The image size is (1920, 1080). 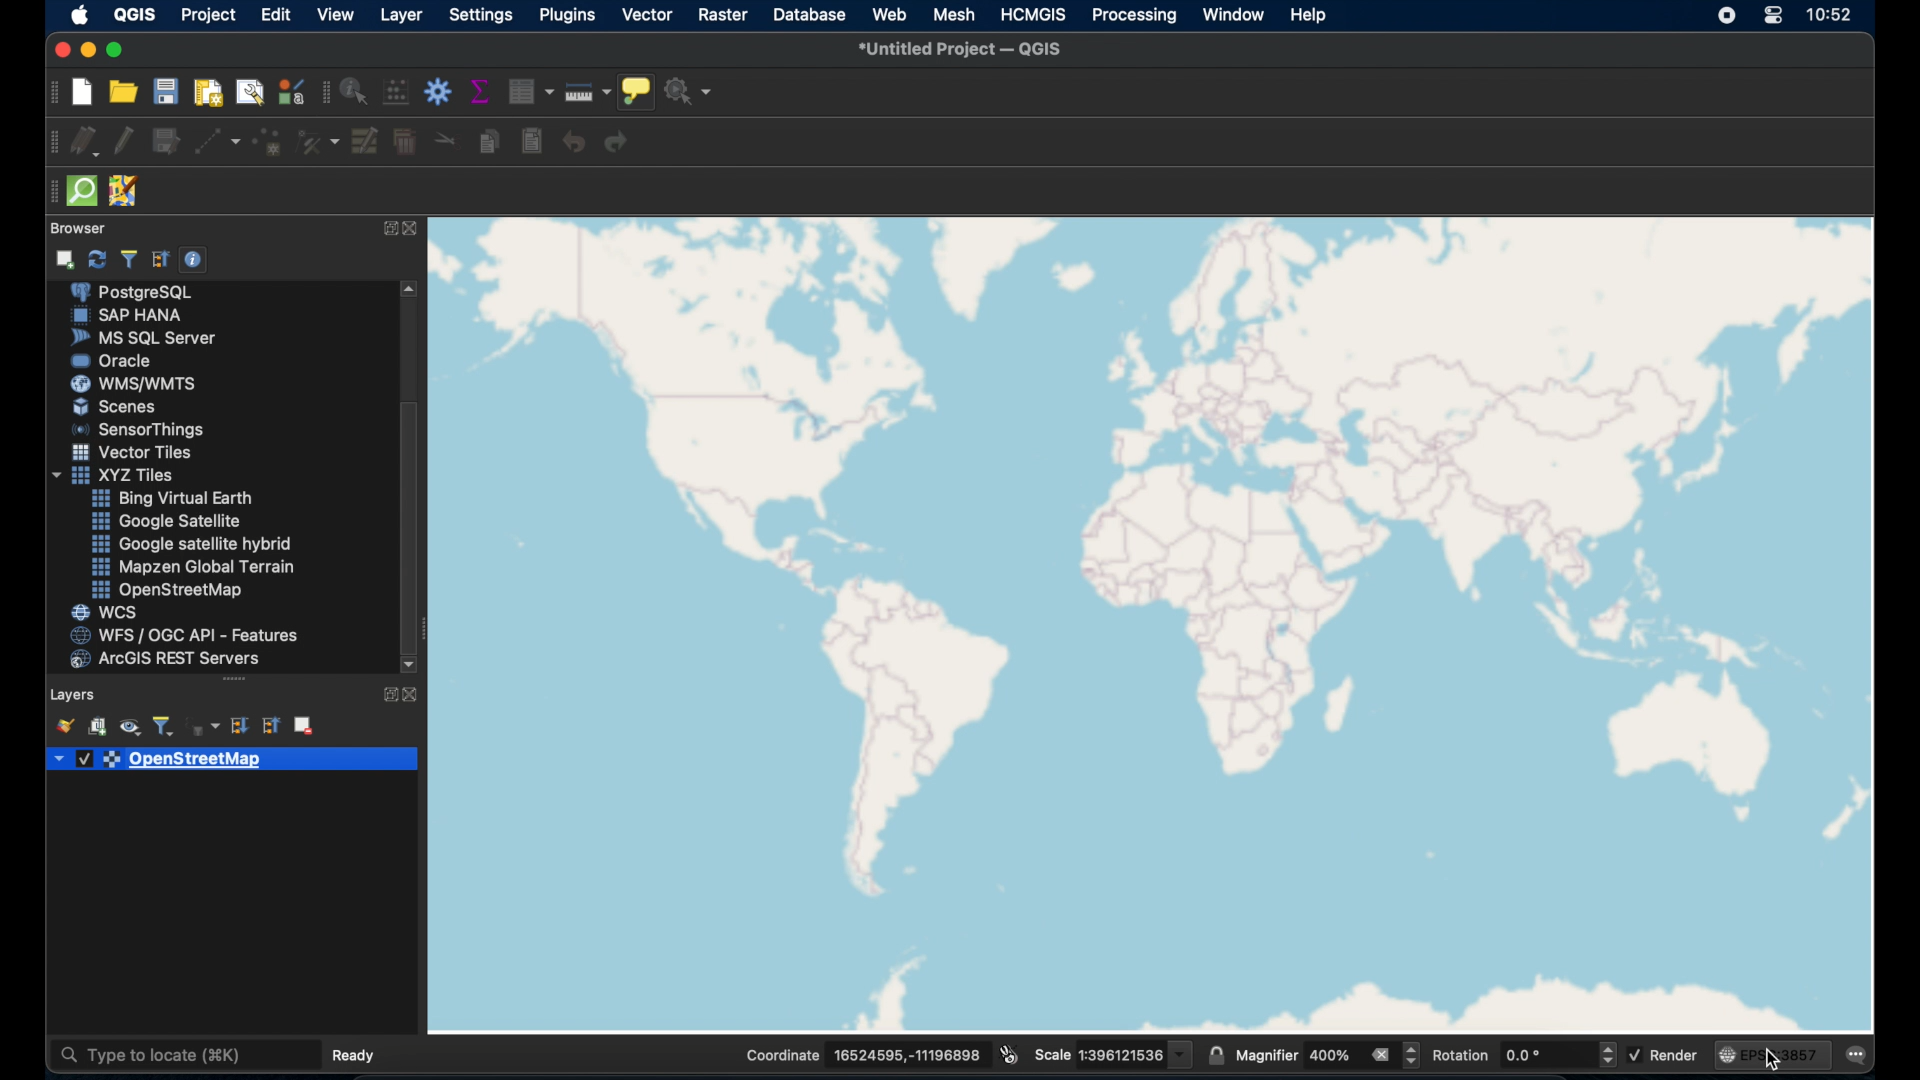 What do you see at coordinates (953, 15) in the screenshot?
I see `mesh` at bounding box center [953, 15].